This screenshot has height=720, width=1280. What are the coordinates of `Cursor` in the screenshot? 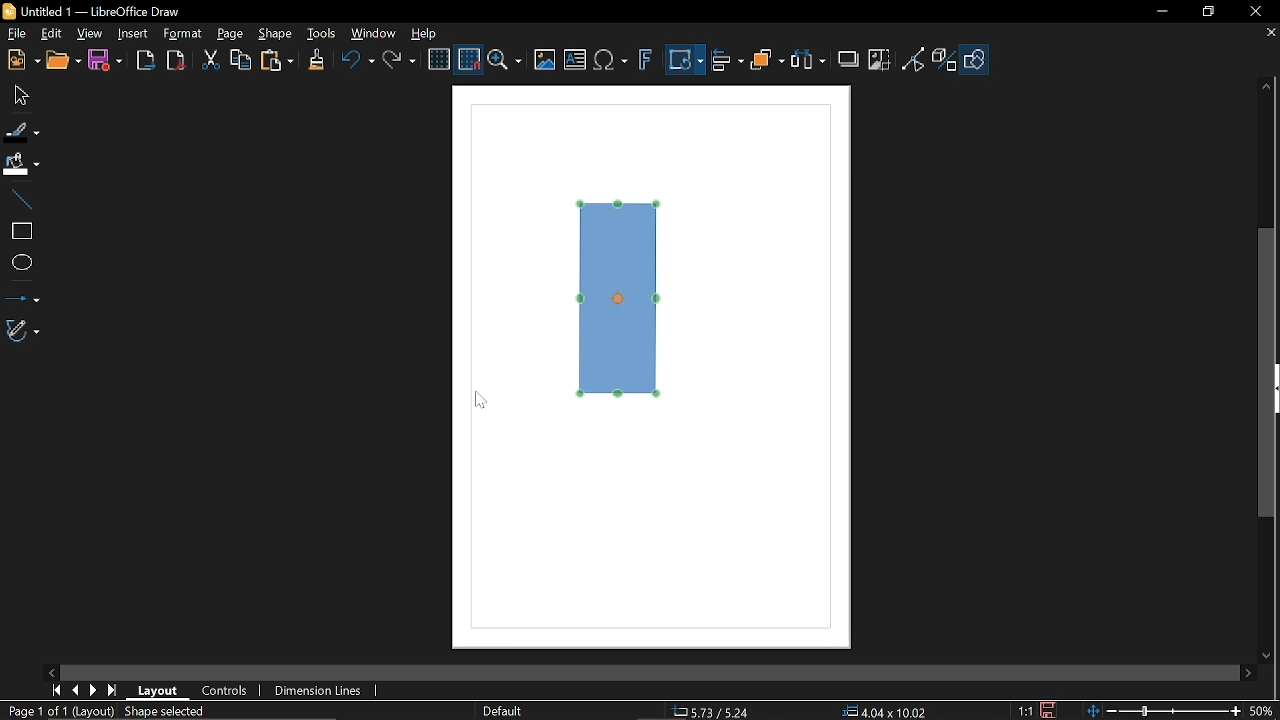 It's located at (479, 398).